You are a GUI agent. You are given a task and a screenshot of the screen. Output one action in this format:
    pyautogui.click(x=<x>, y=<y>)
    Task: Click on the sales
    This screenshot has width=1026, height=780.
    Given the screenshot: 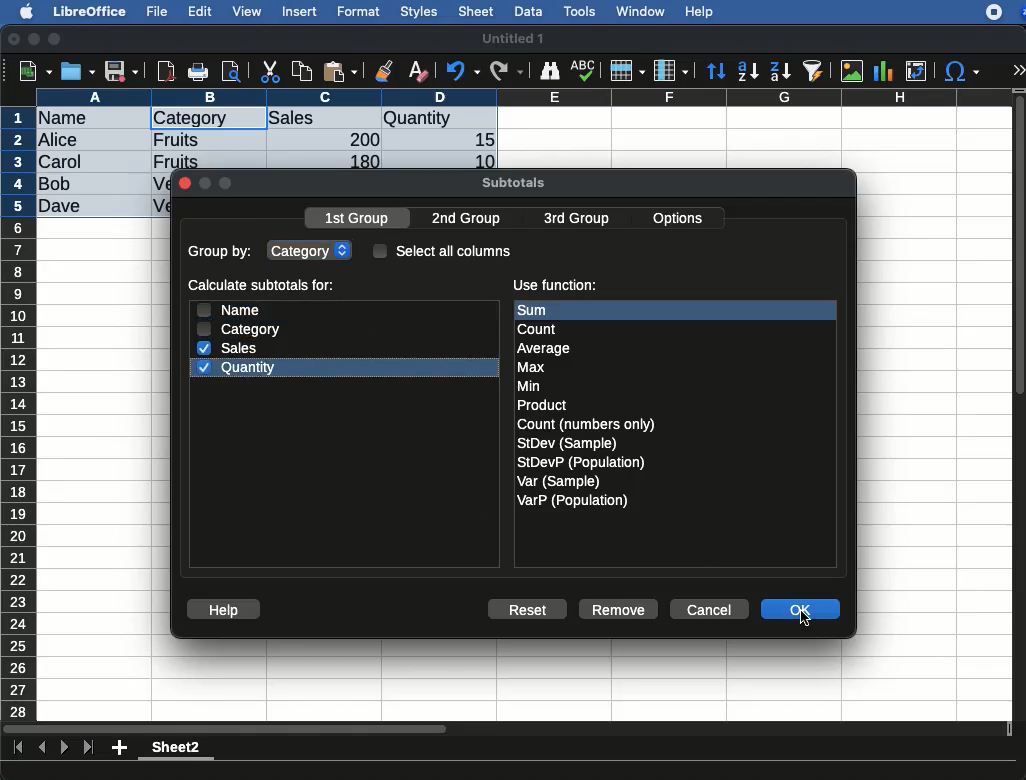 What is the action you would take?
    pyautogui.click(x=231, y=348)
    